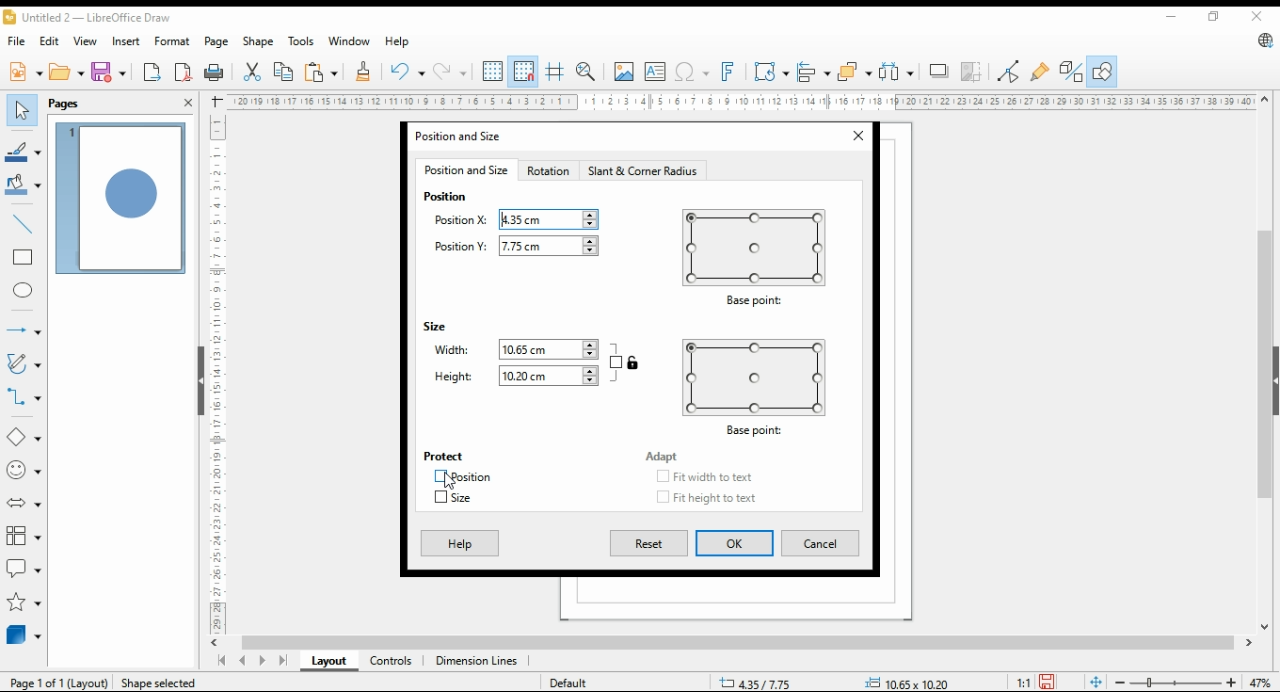  What do you see at coordinates (711, 479) in the screenshot?
I see `checkbox: fit width to text` at bounding box center [711, 479].